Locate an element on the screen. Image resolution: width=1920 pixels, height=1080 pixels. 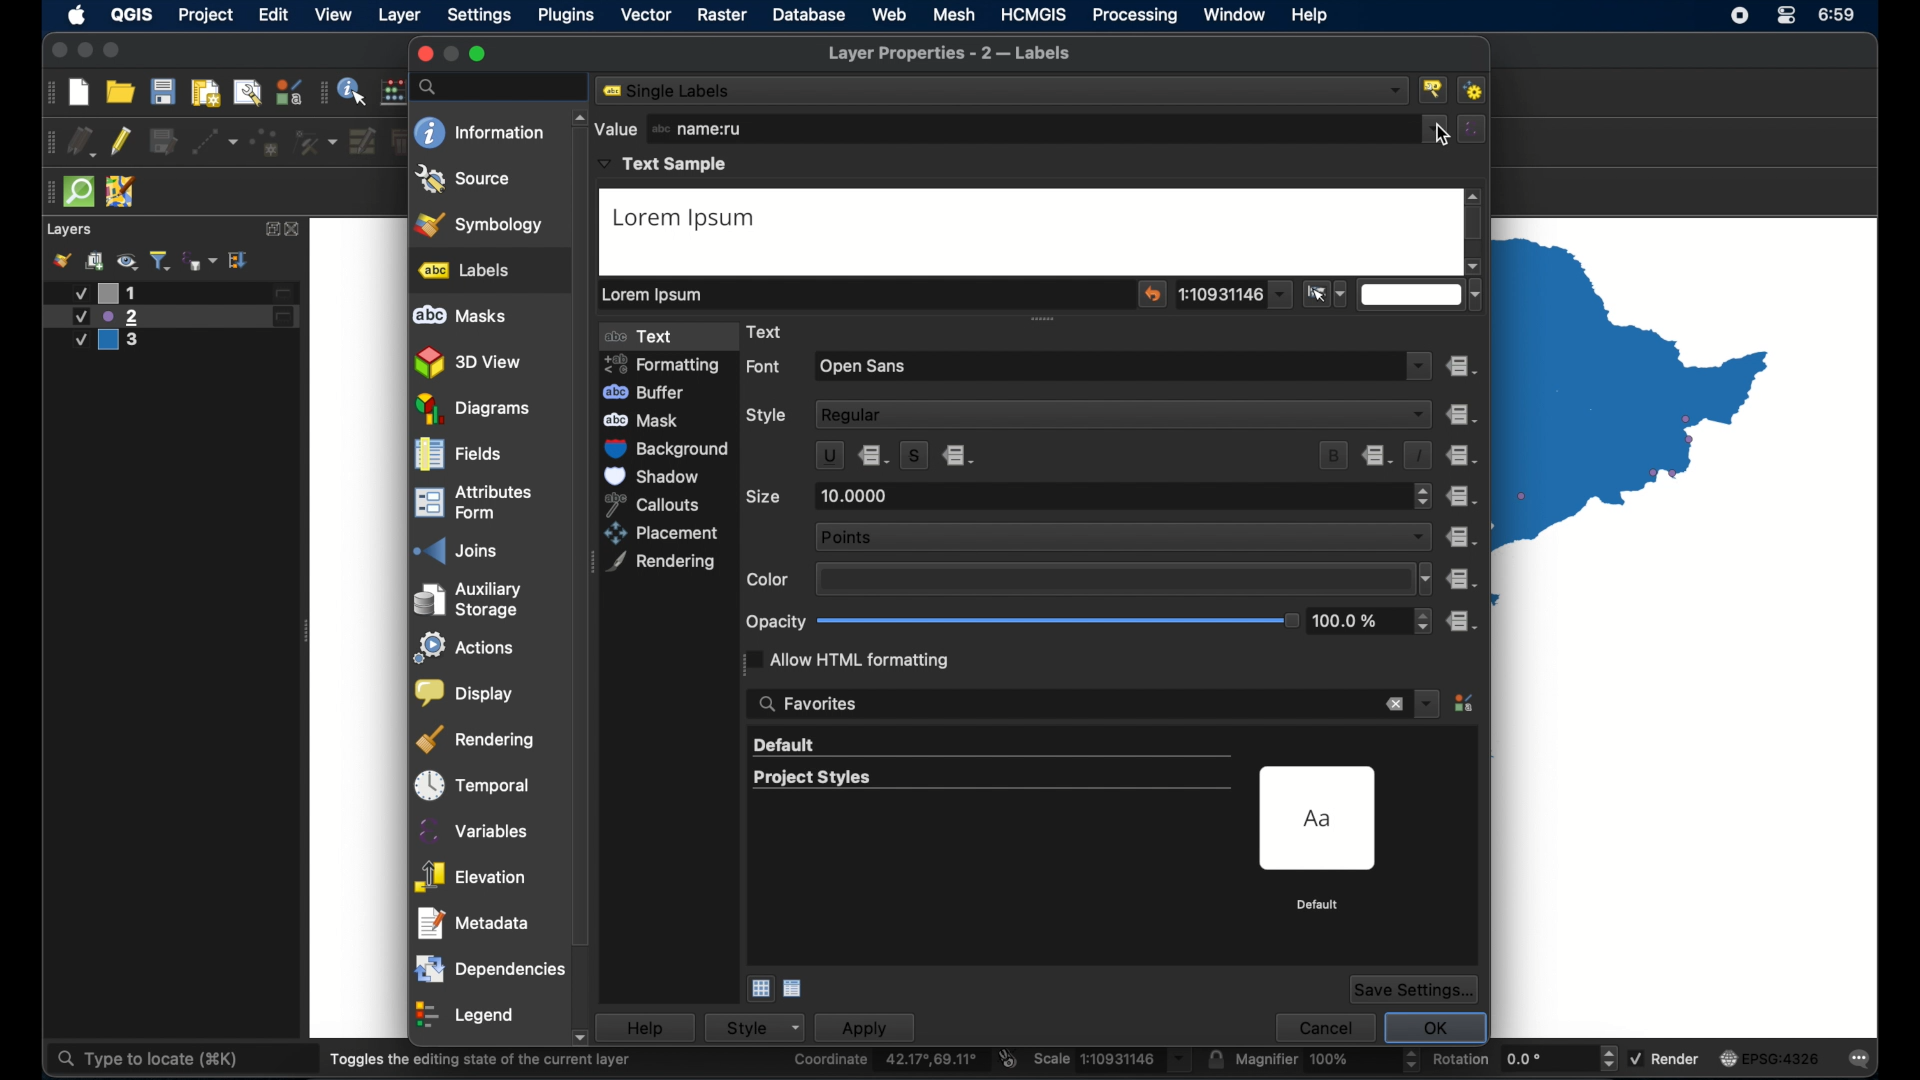
QGIS is located at coordinates (134, 14).